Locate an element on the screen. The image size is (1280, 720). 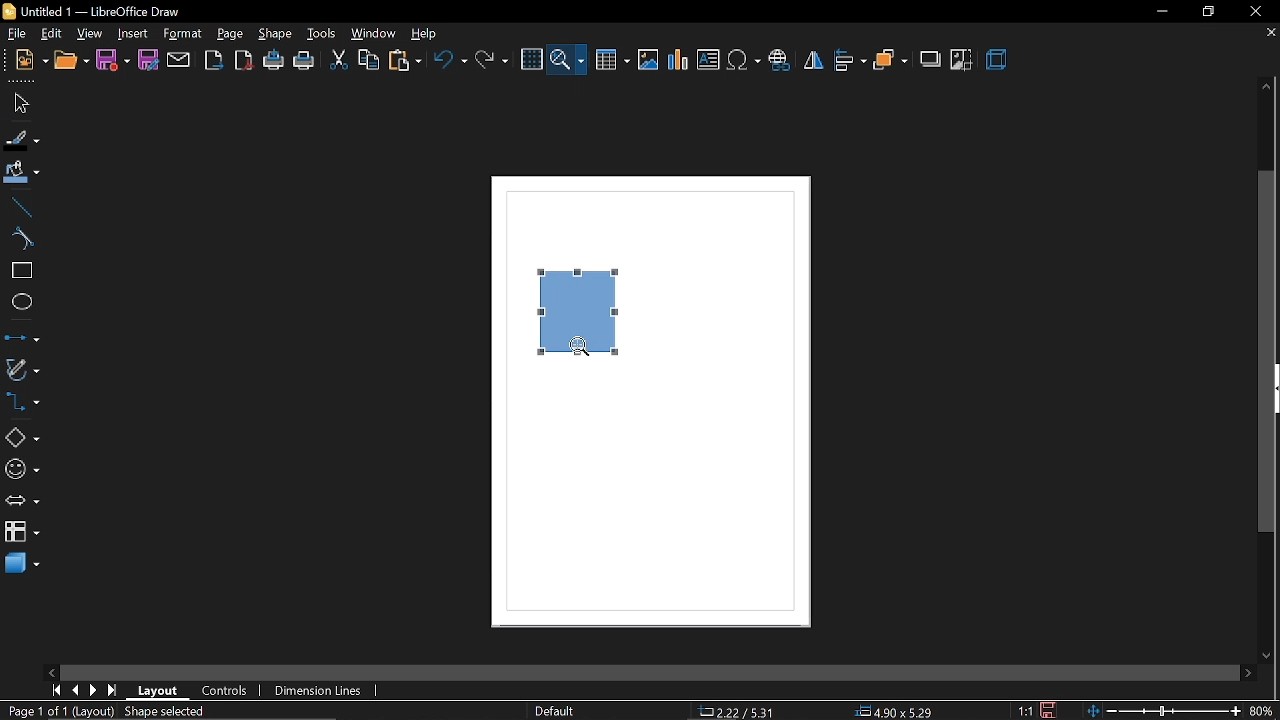
help is located at coordinates (427, 34).